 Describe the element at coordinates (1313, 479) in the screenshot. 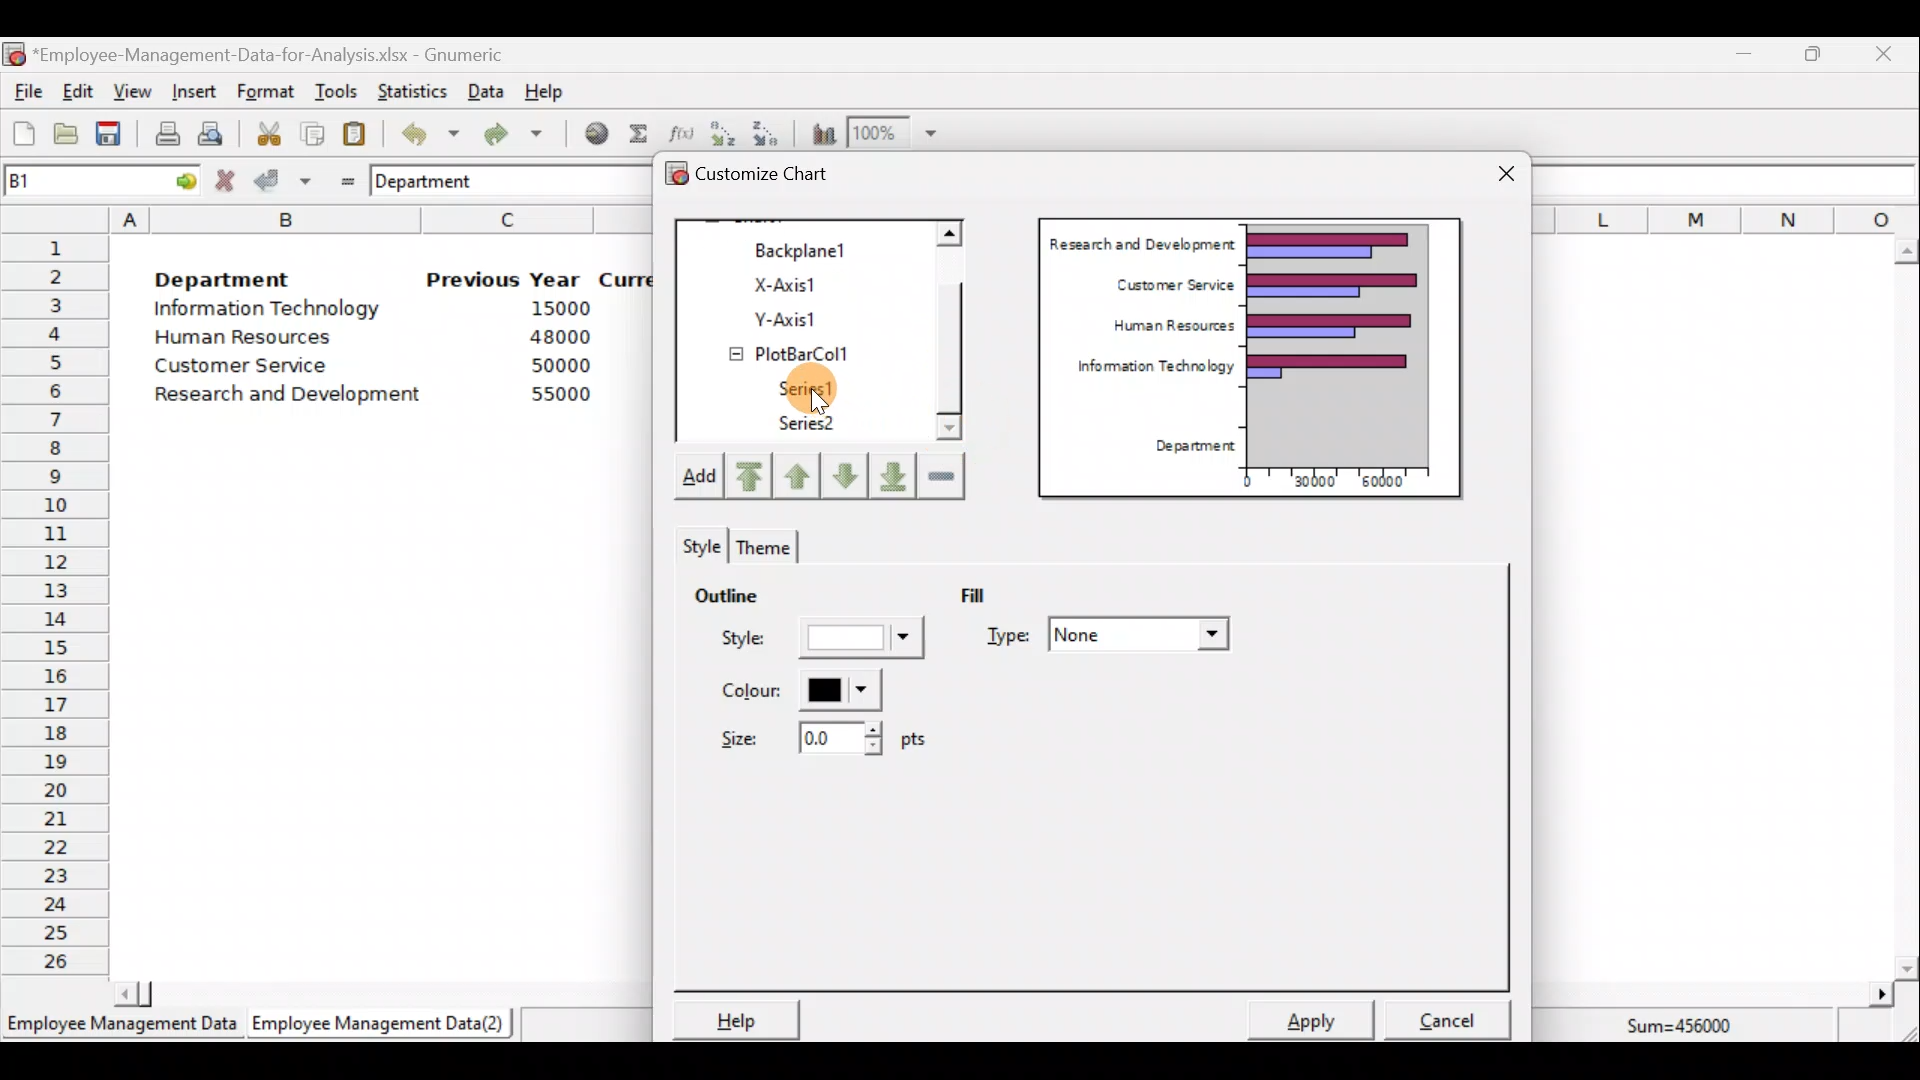

I see `30000` at that location.